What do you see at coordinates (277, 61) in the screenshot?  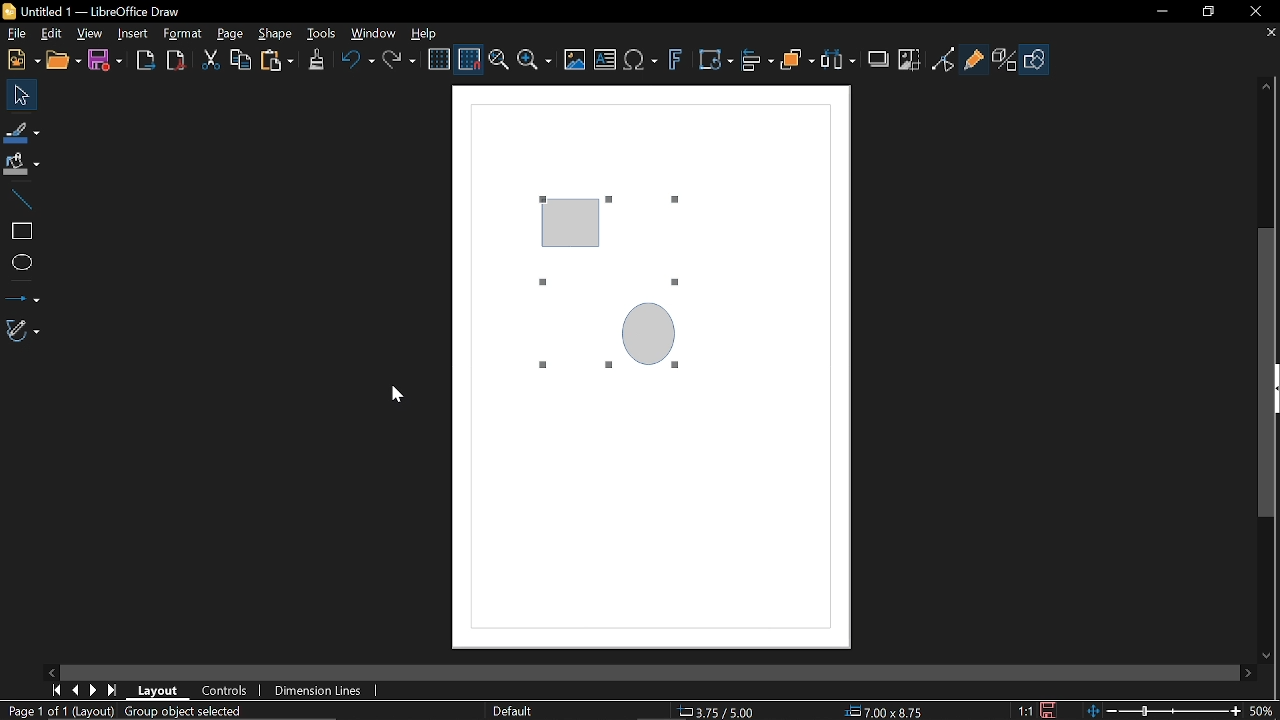 I see `Paste` at bounding box center [277, 61].